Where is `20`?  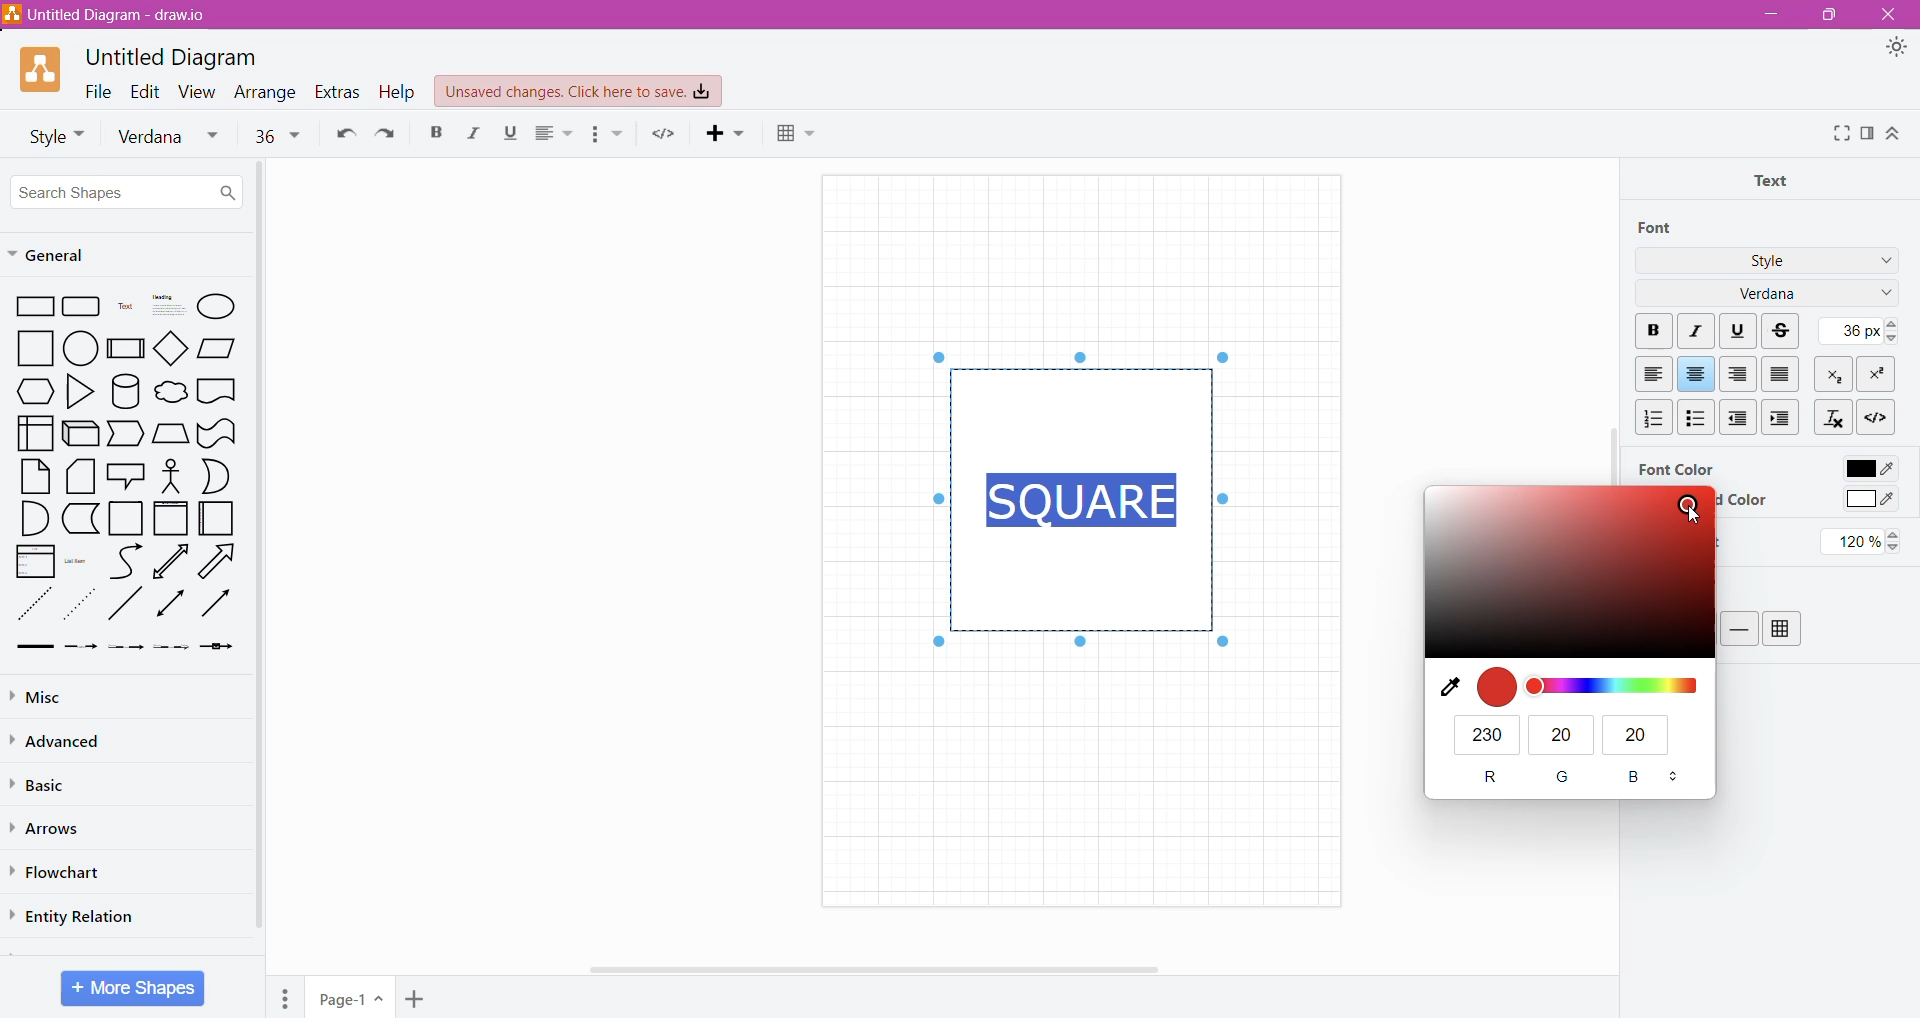 20 is located at coordinates (1562, 734).